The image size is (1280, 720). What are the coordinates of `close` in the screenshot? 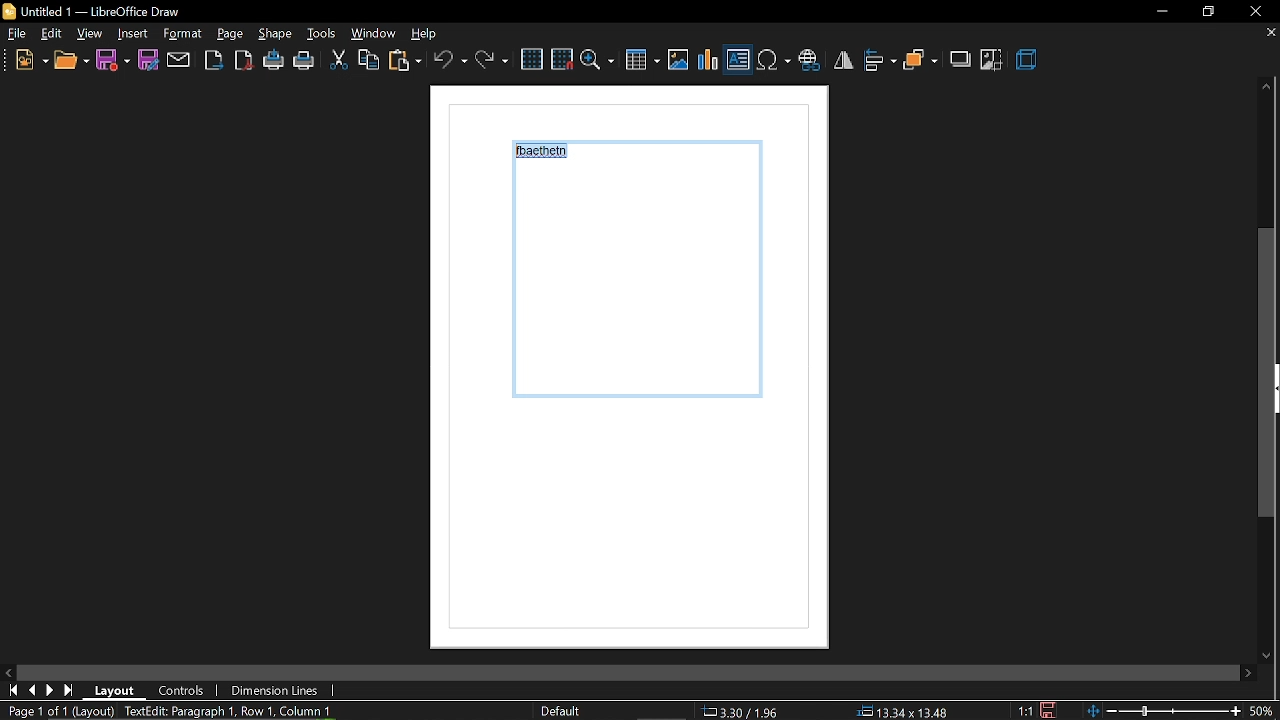 It's located at (1257, 11).